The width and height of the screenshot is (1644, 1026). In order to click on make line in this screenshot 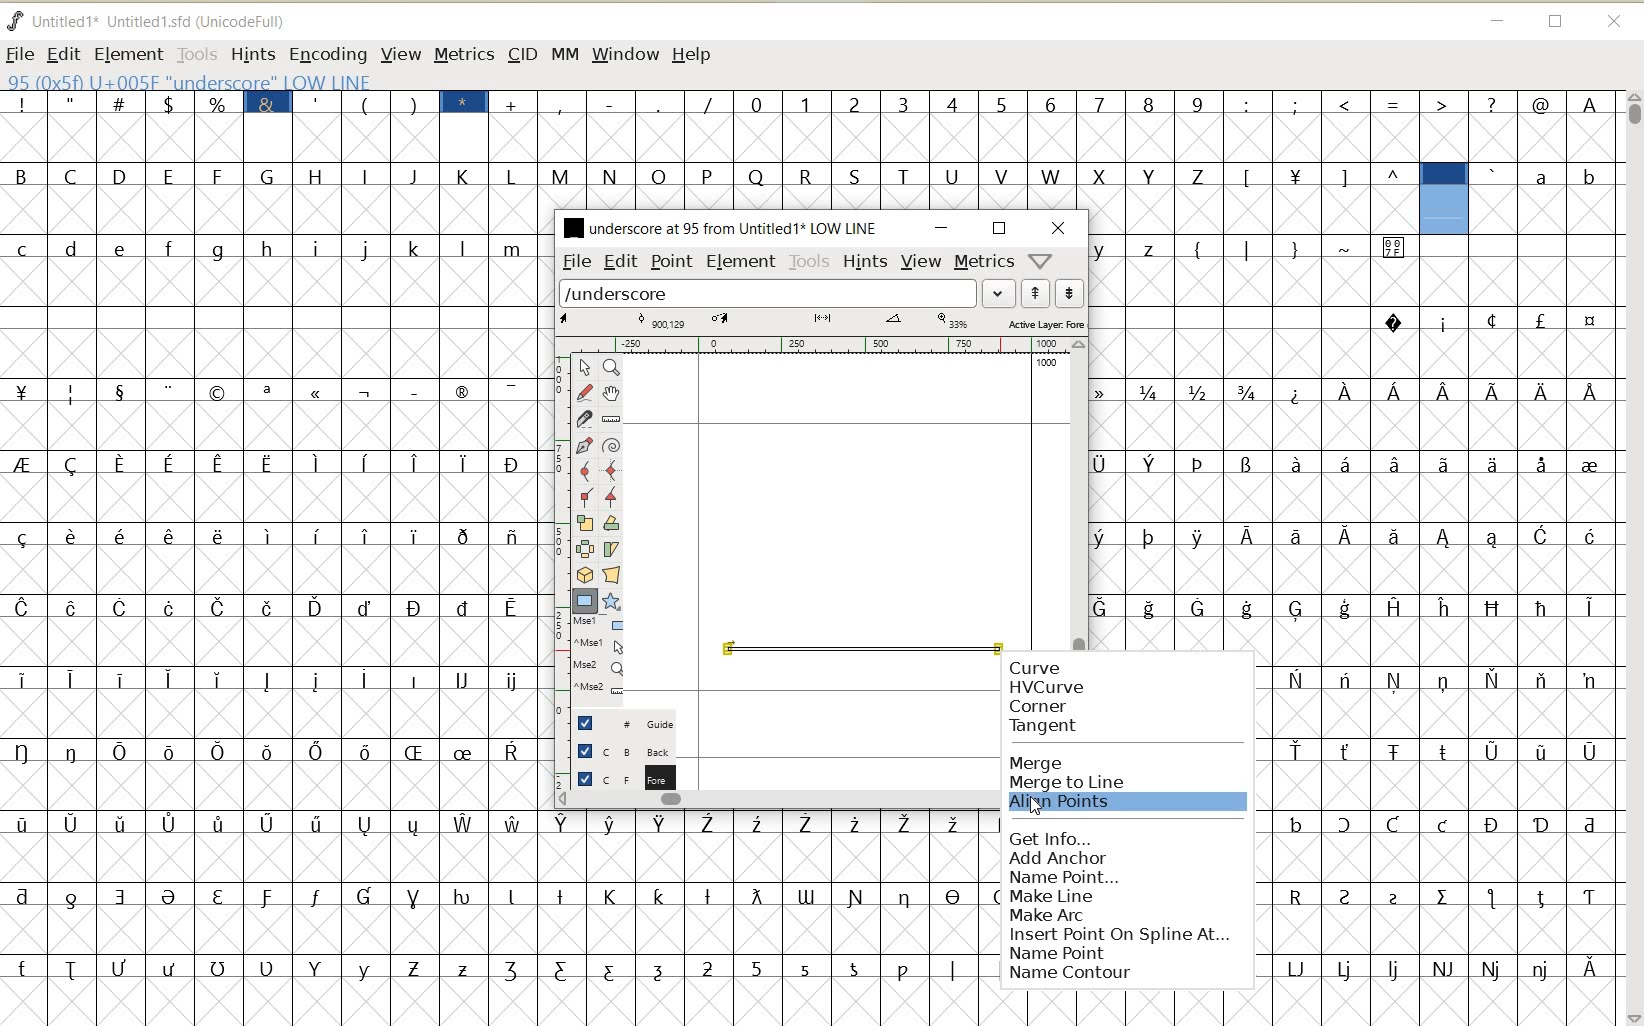, I will do `click(1124, 897)`.